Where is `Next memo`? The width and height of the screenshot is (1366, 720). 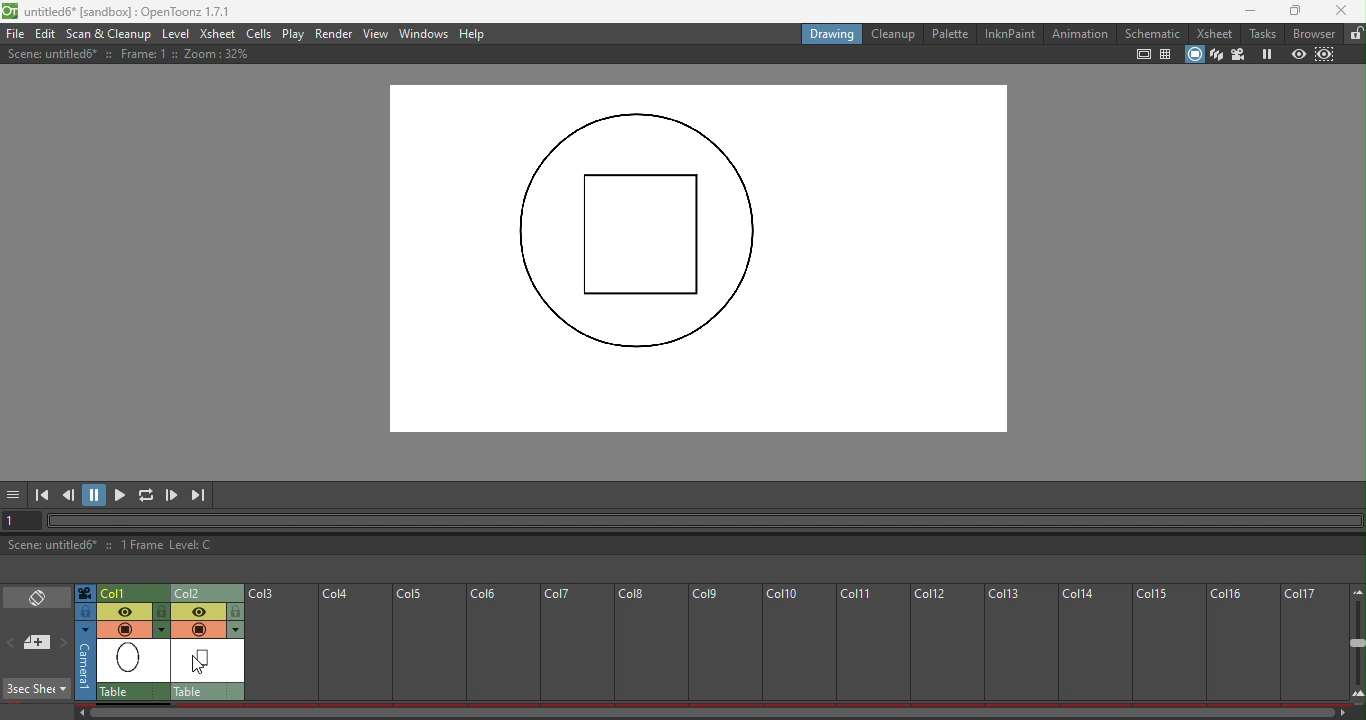 Next memo is located at coordinates (64, 643).